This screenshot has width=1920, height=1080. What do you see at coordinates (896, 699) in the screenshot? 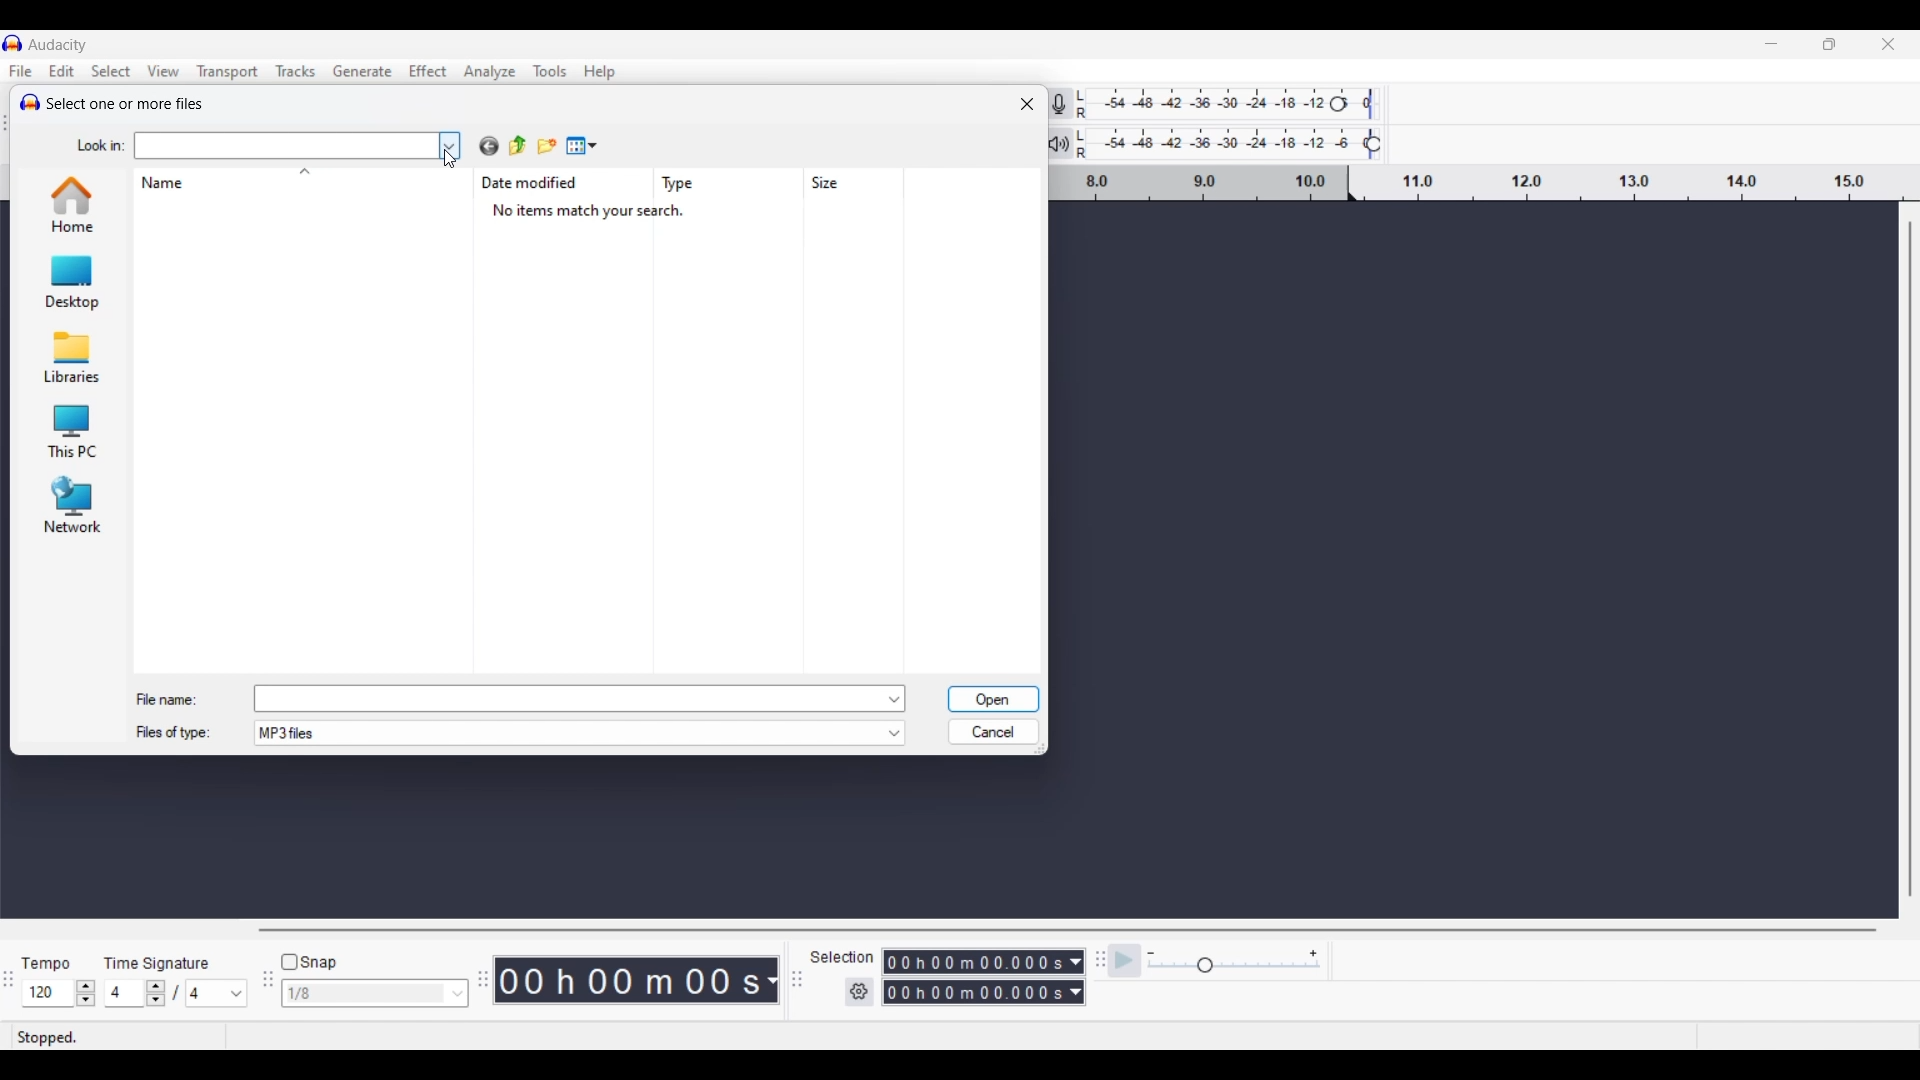
I see `File name options` at bounding box center [896, 699].